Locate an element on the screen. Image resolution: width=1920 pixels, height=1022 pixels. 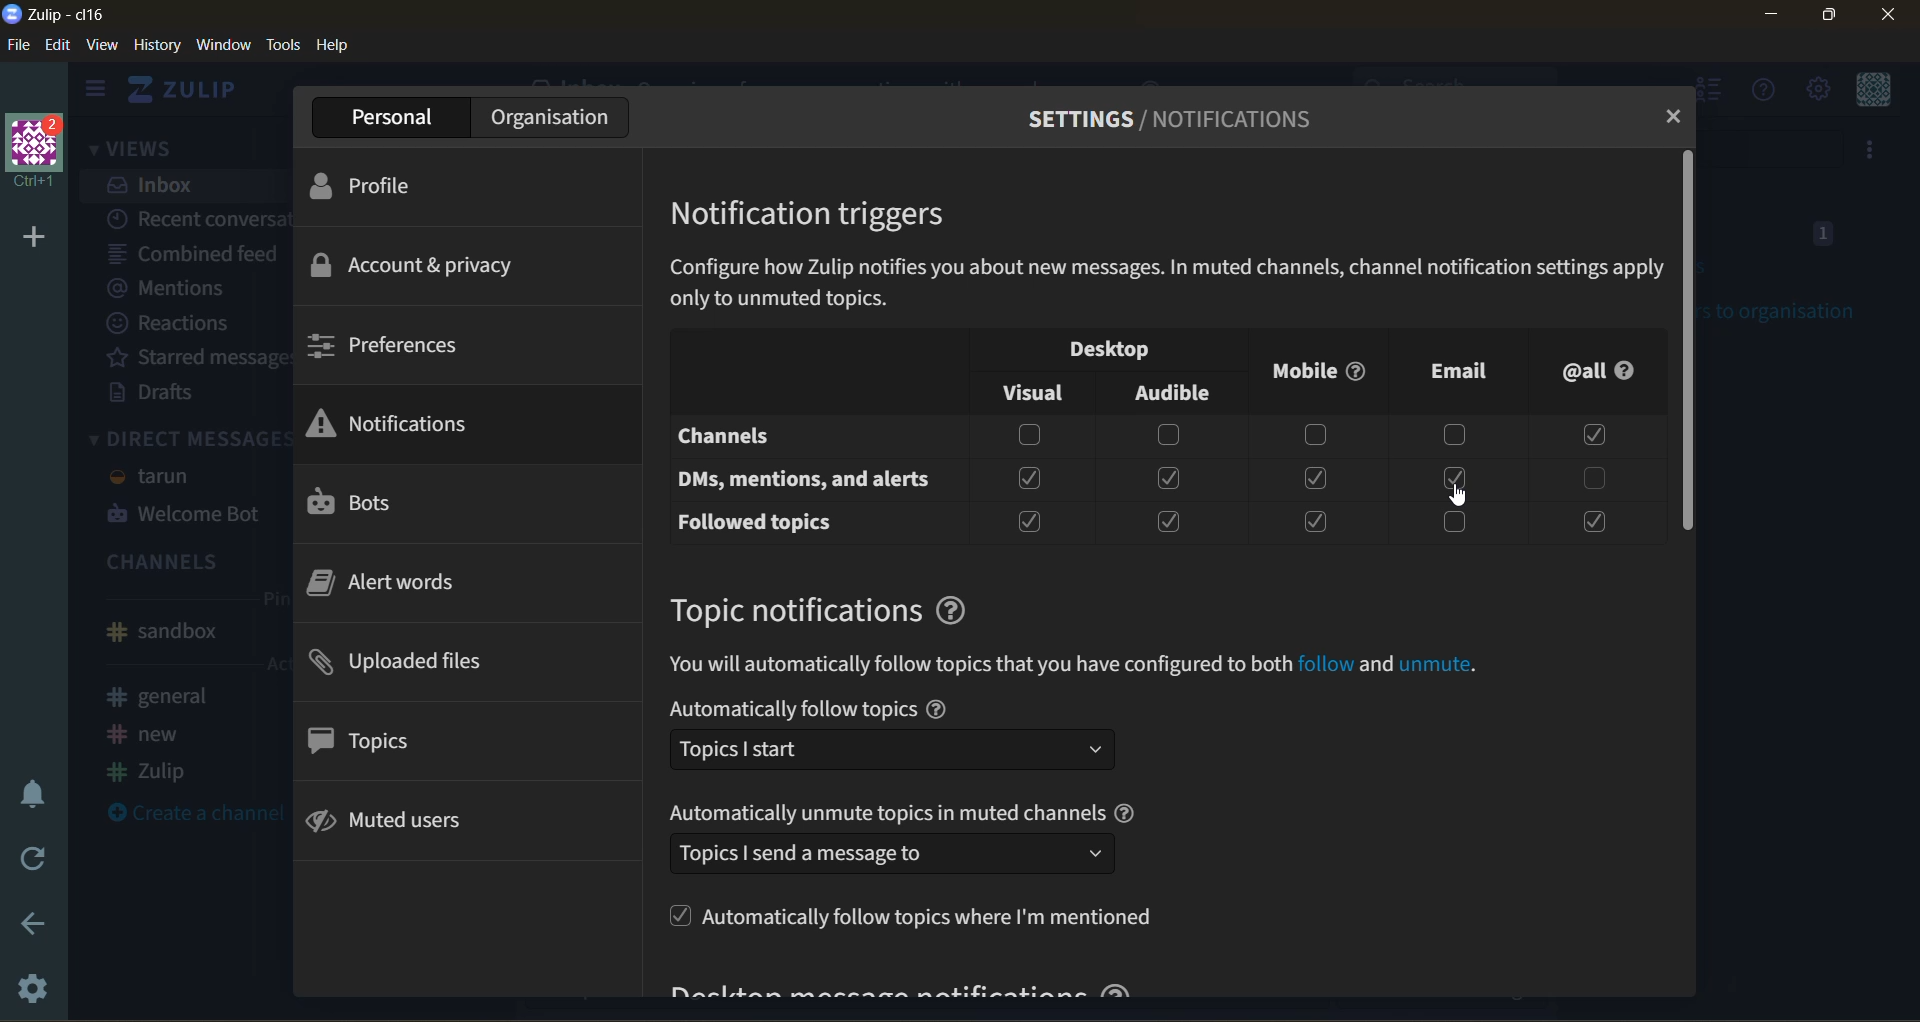
automatically unmute topics in muted channels is located at coordinates (911, 838).